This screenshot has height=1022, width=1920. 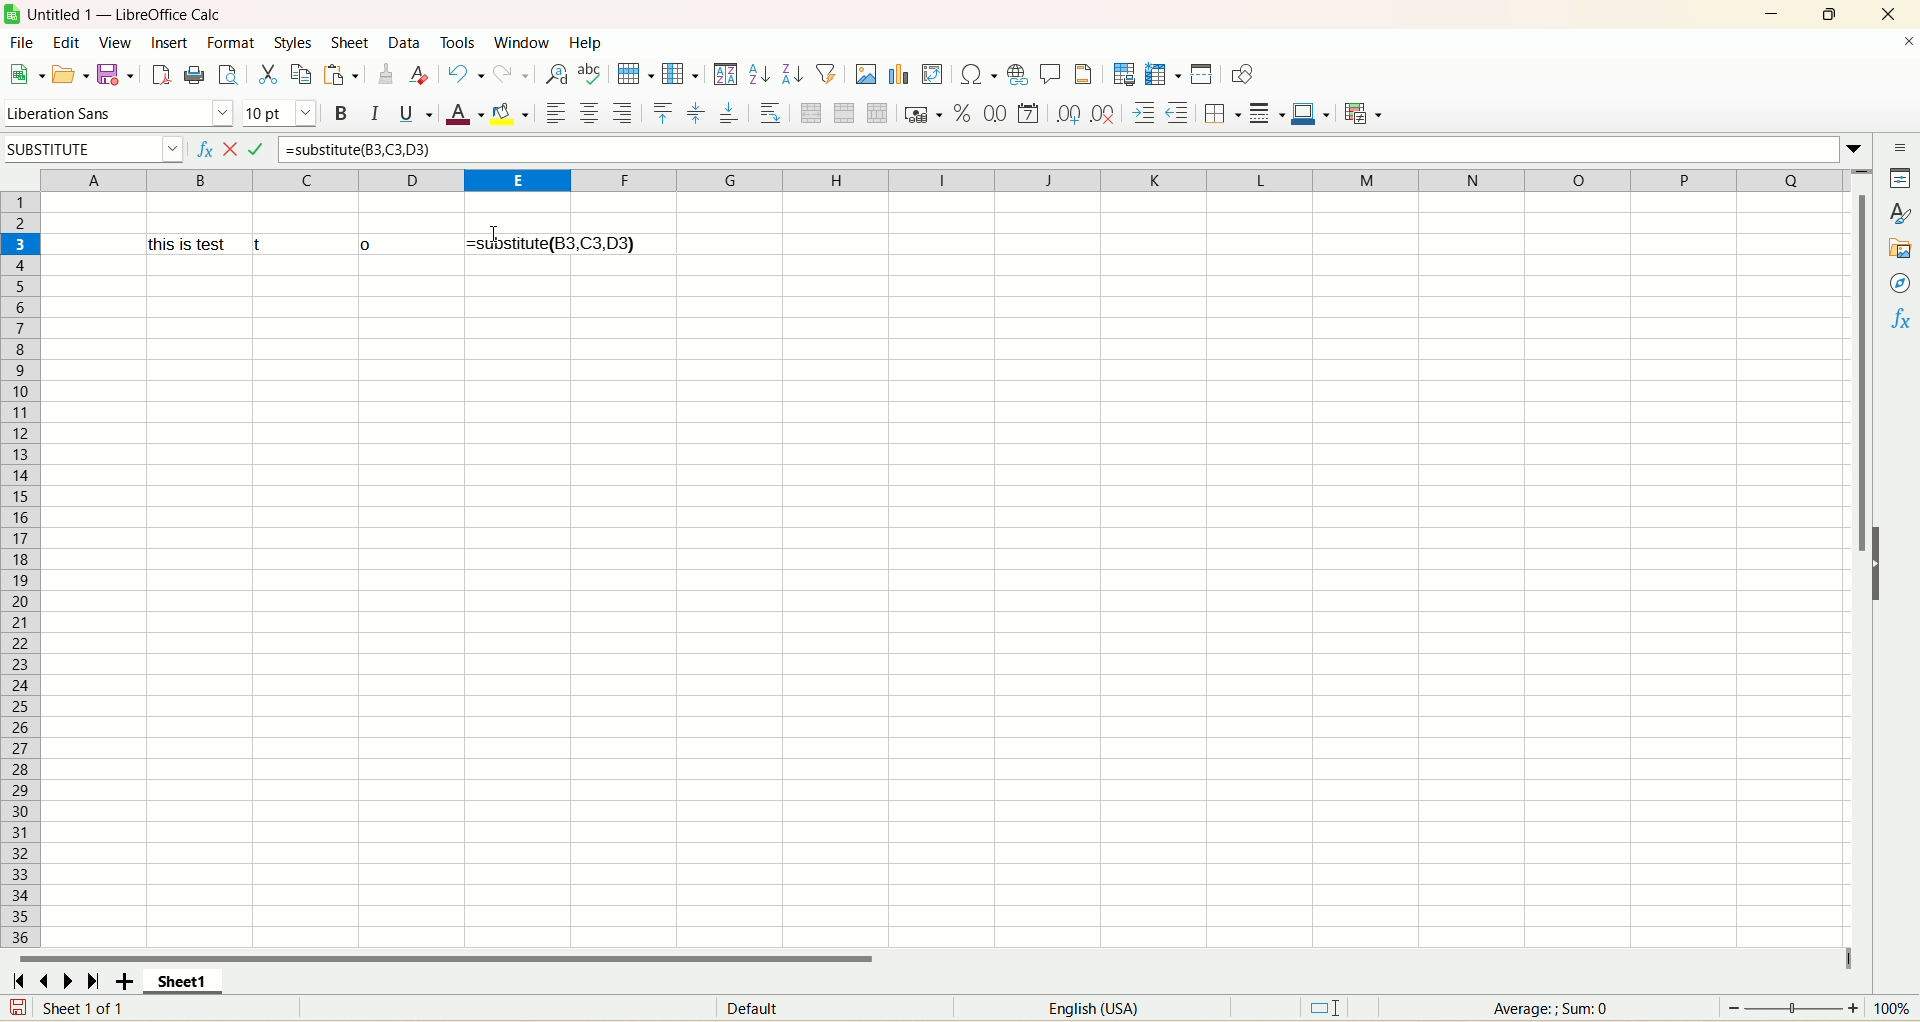 What do you see at coordinates (1203, 76) in the screenshot?
I see `split window` at bounding box center [1203, 76].